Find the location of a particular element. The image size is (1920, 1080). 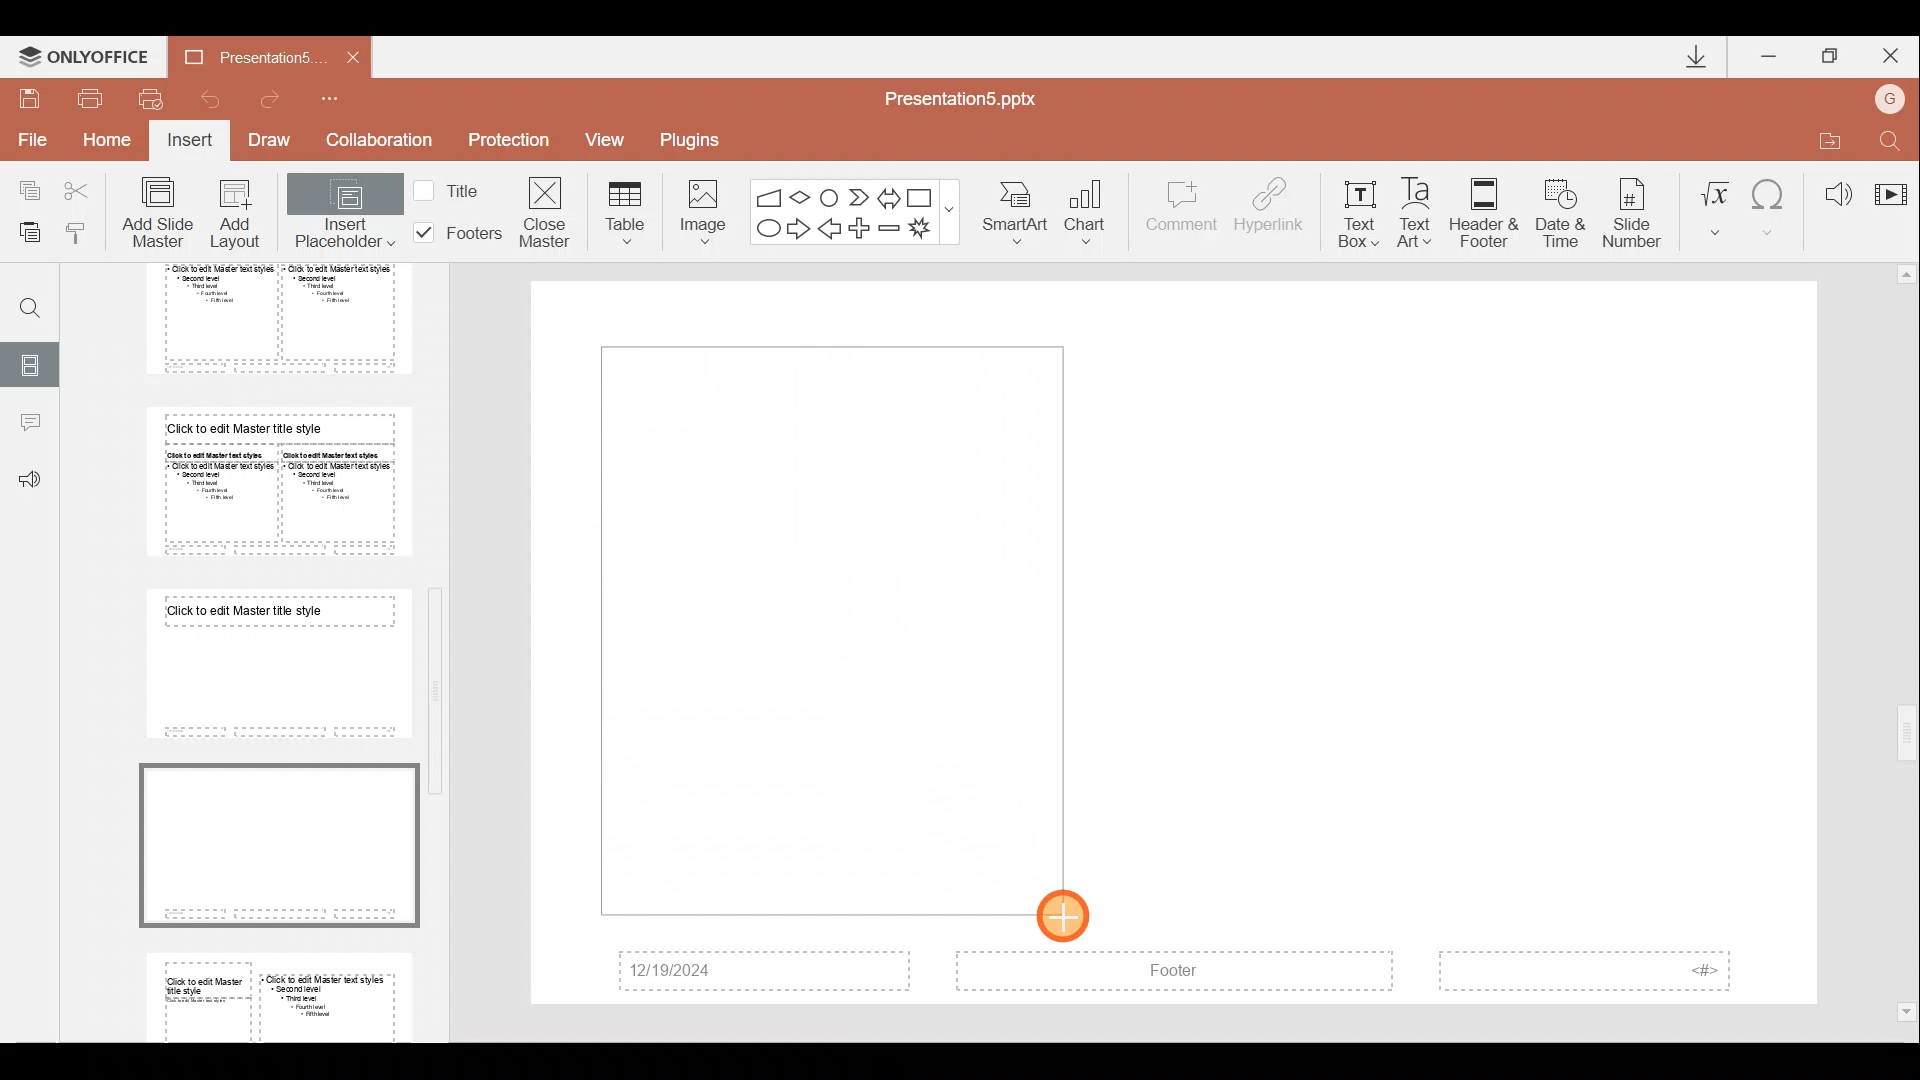

Insert is located at coordinates (191, 142).